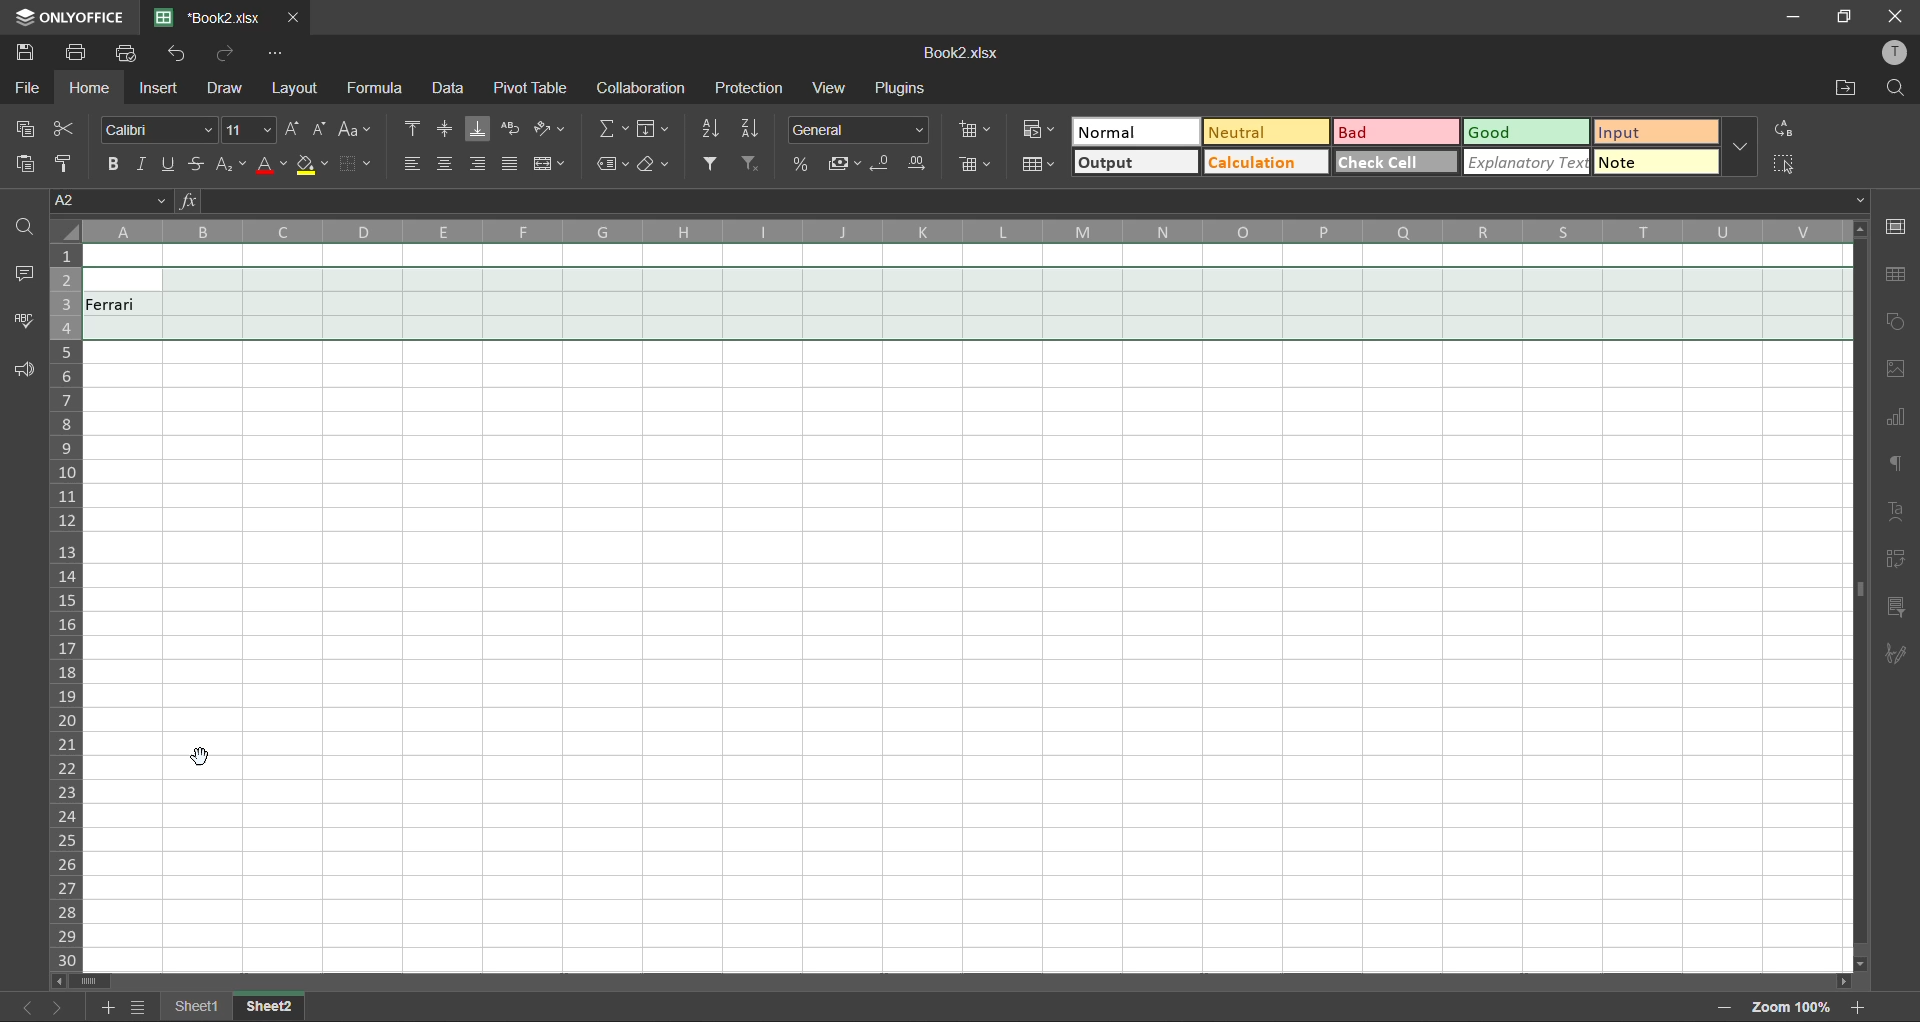  Describe the element at coordinates (135, 54) in the screenshot. I see `quick print` at that location.